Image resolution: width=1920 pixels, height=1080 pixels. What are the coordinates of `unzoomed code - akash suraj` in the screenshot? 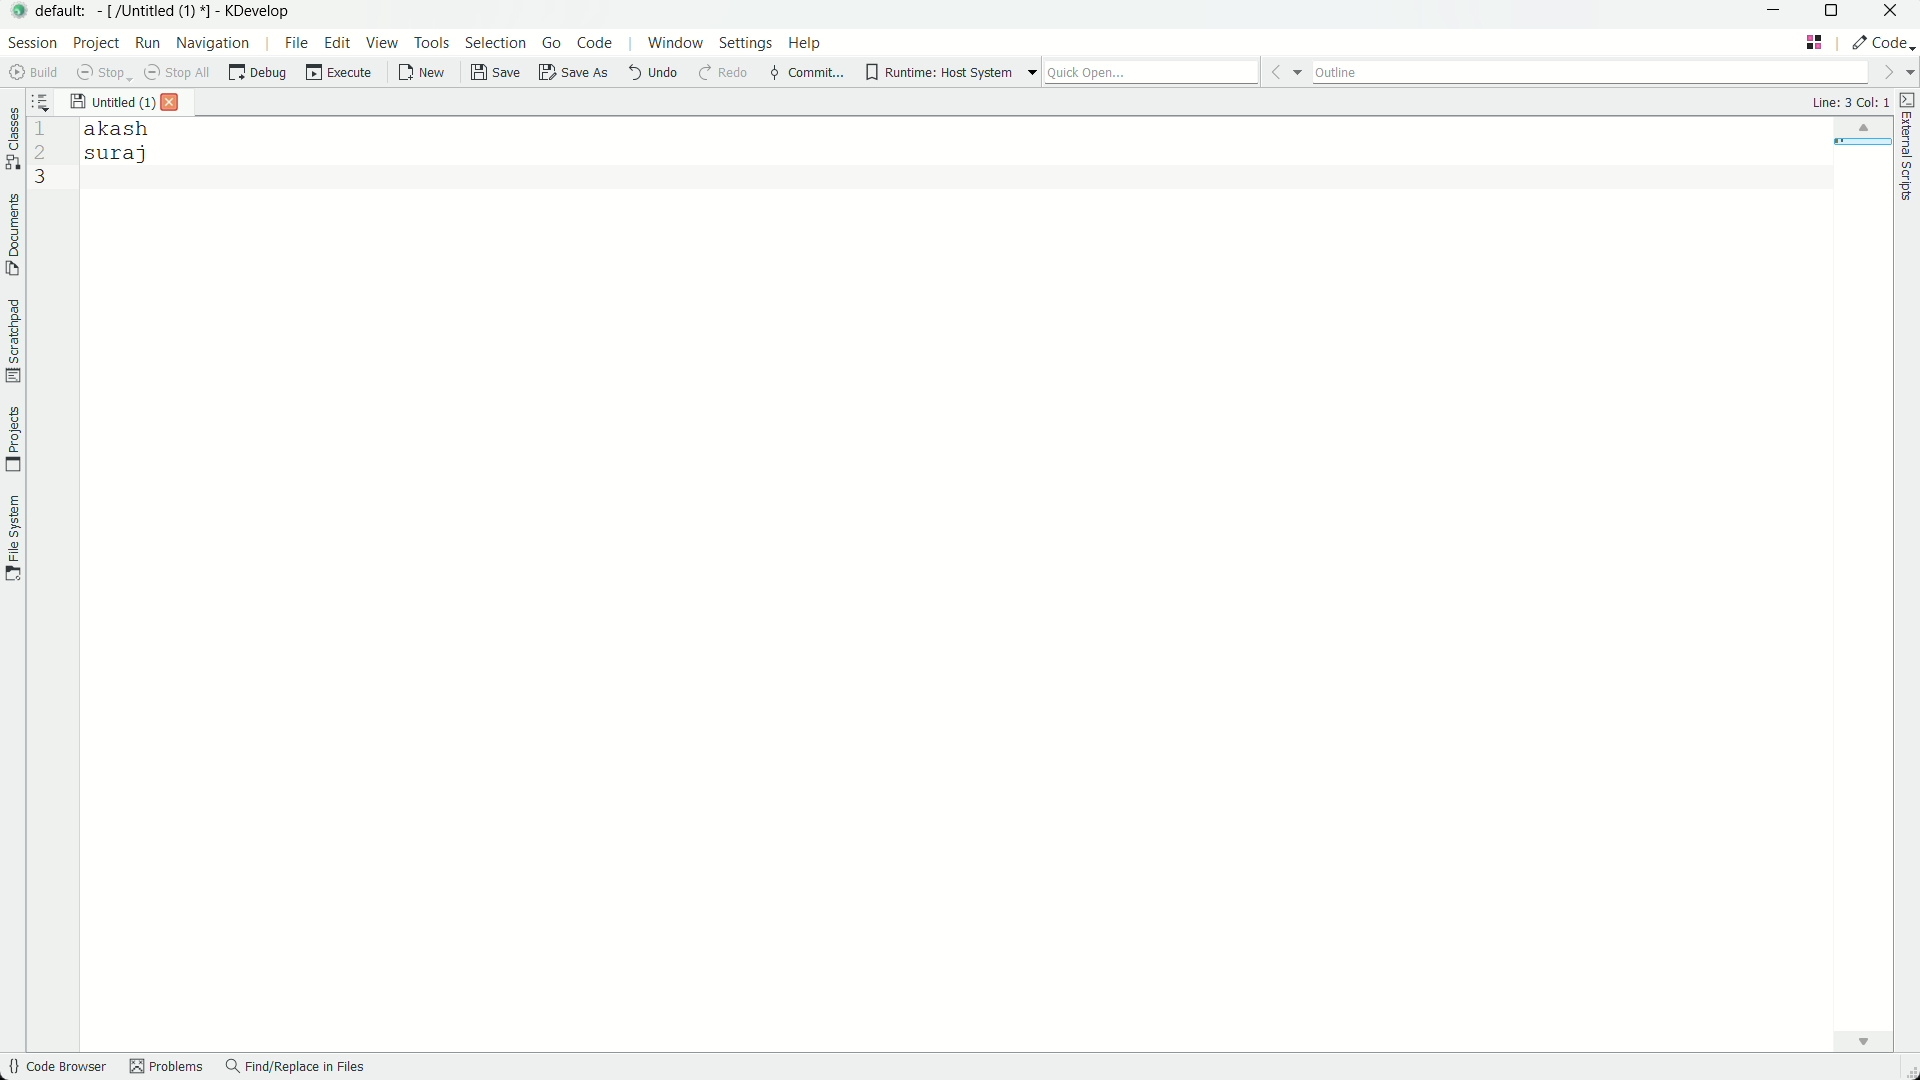 It's located at (125, 144).